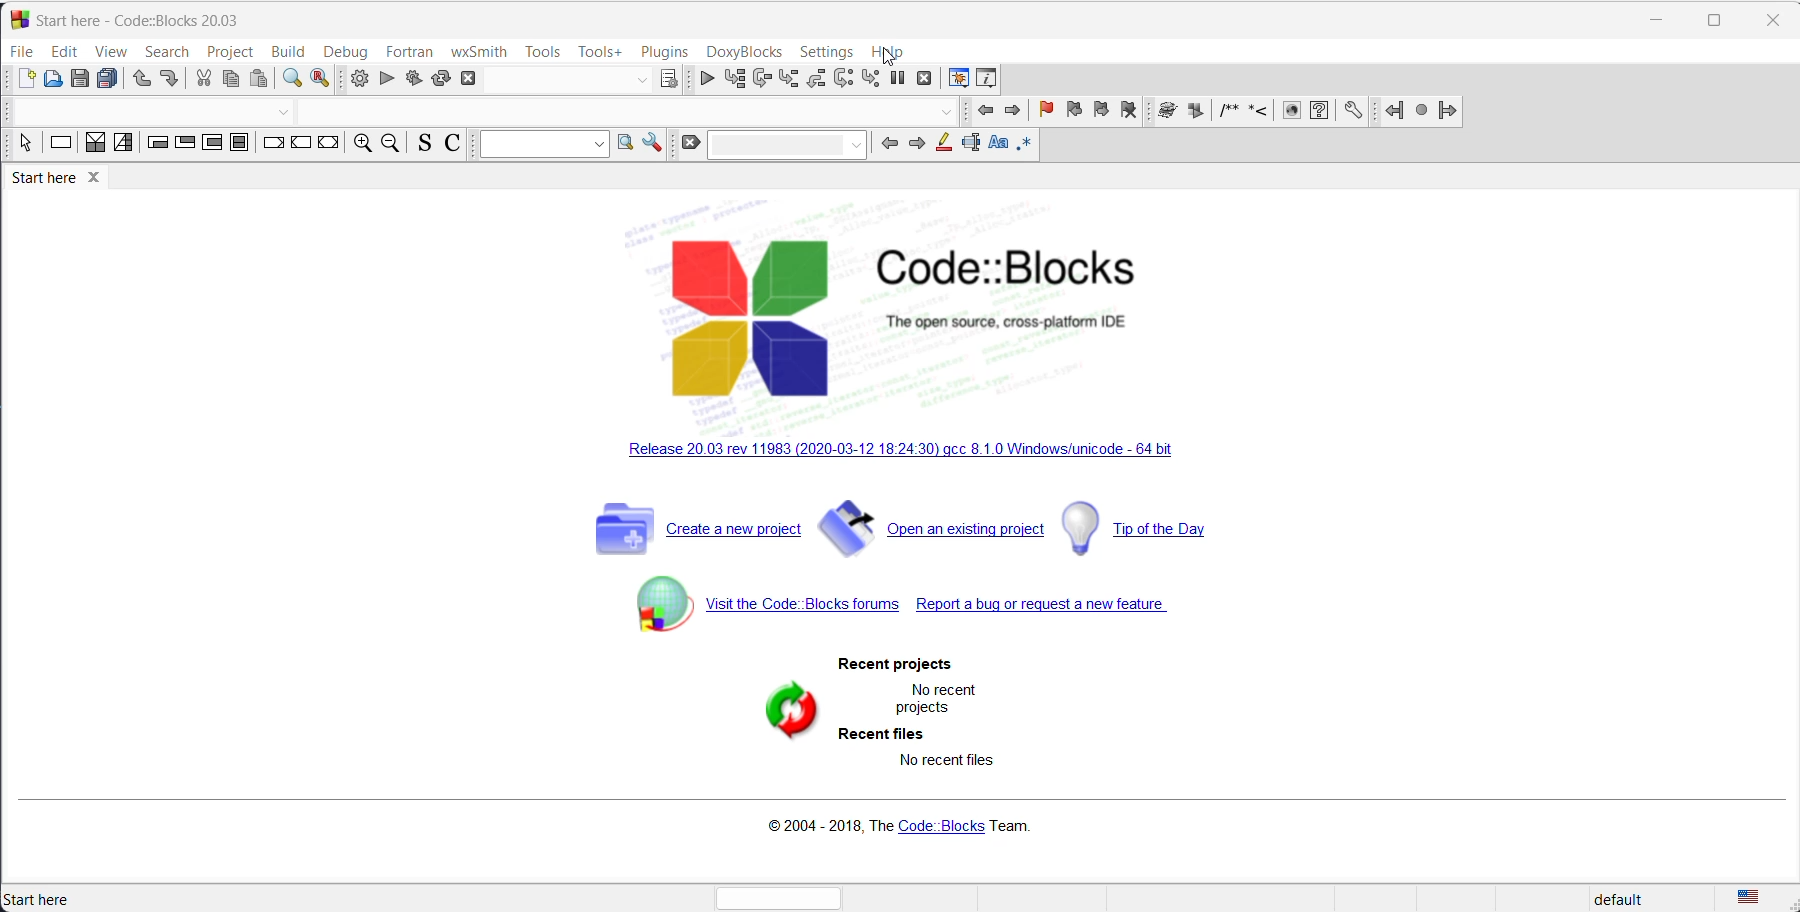  What do you see at coordinates (155, 145) in the screenshot?
I see `entry condition loop` at bounding box center [155, 145].